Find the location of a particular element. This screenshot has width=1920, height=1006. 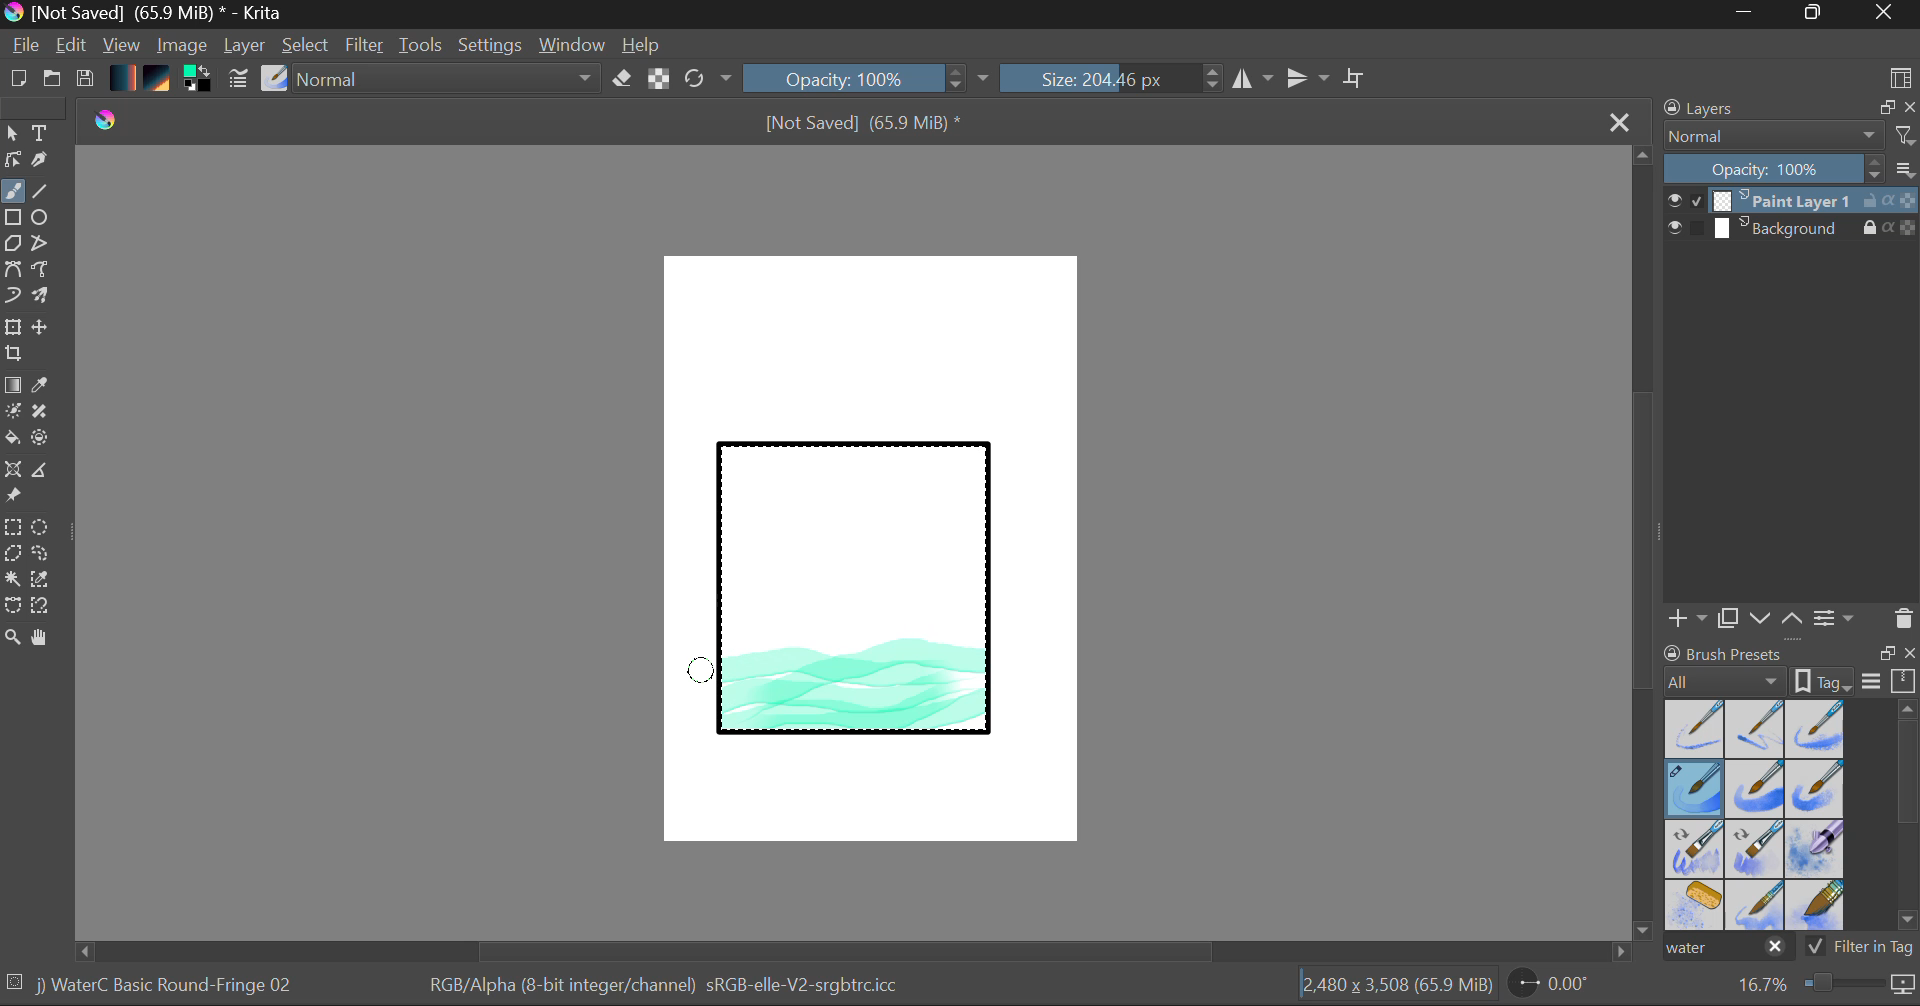

Elipses Selection tool is located at coordinates (45, 529).